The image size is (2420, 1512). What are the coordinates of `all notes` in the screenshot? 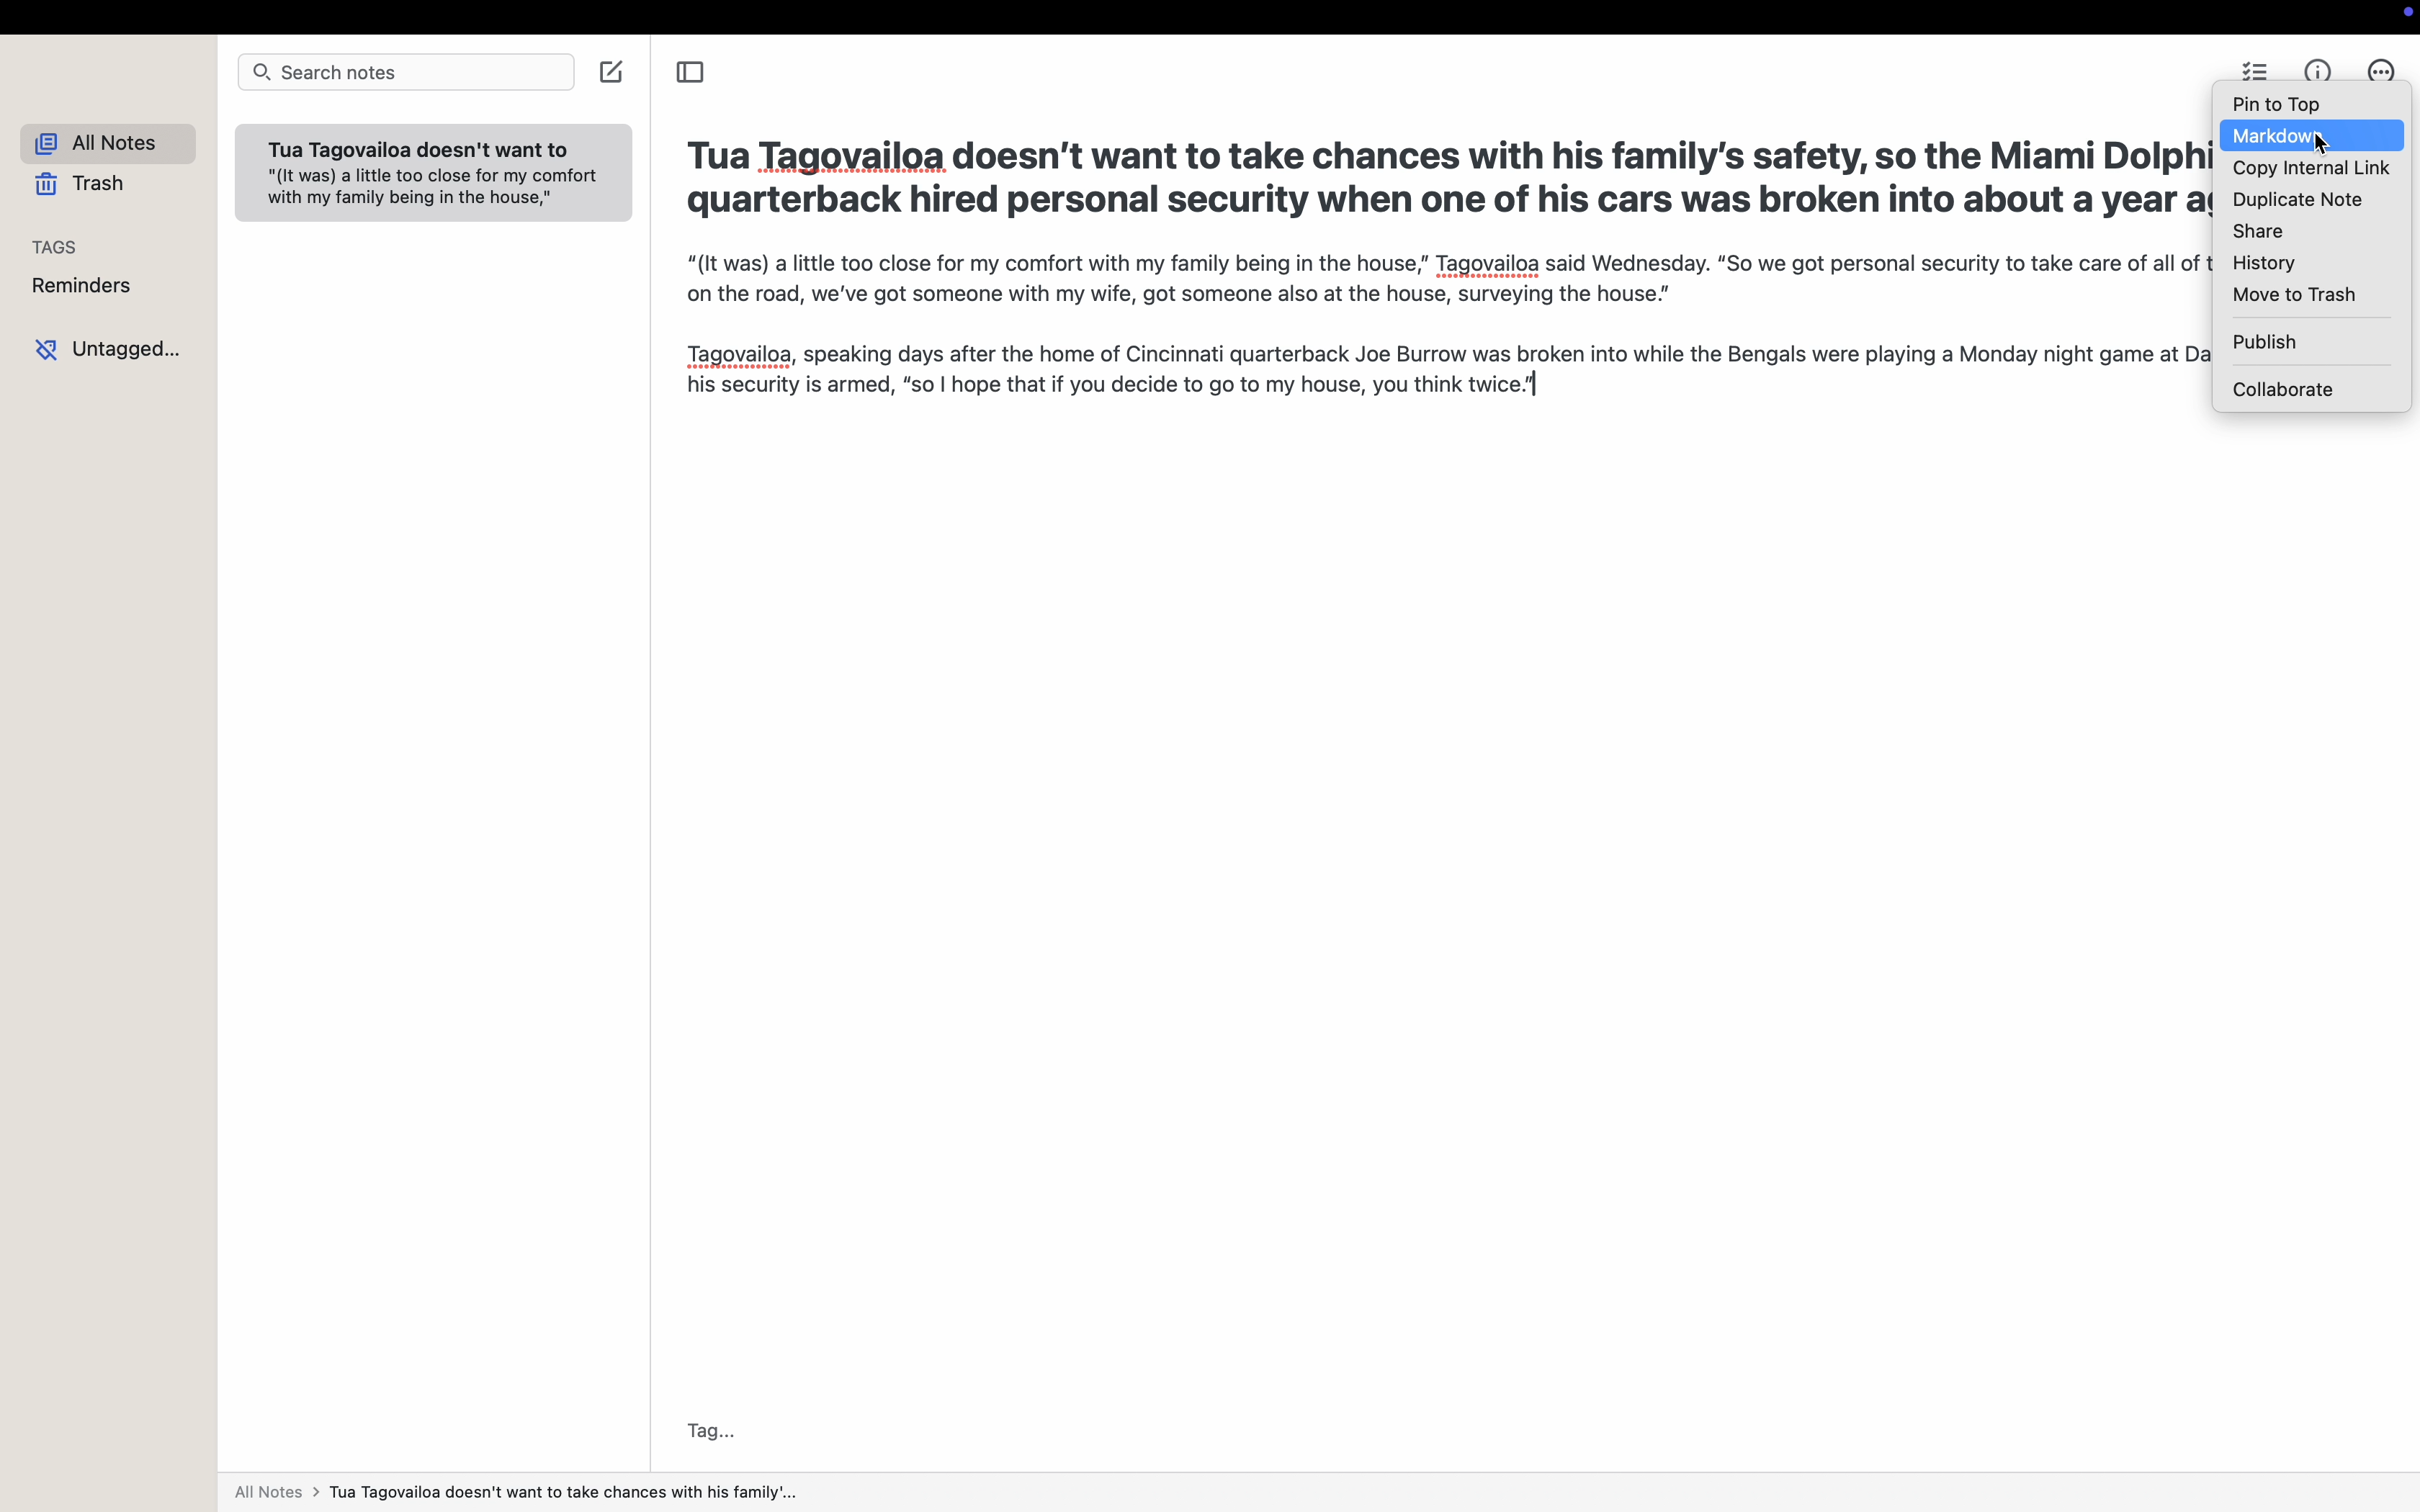 It's located at (100, 142).